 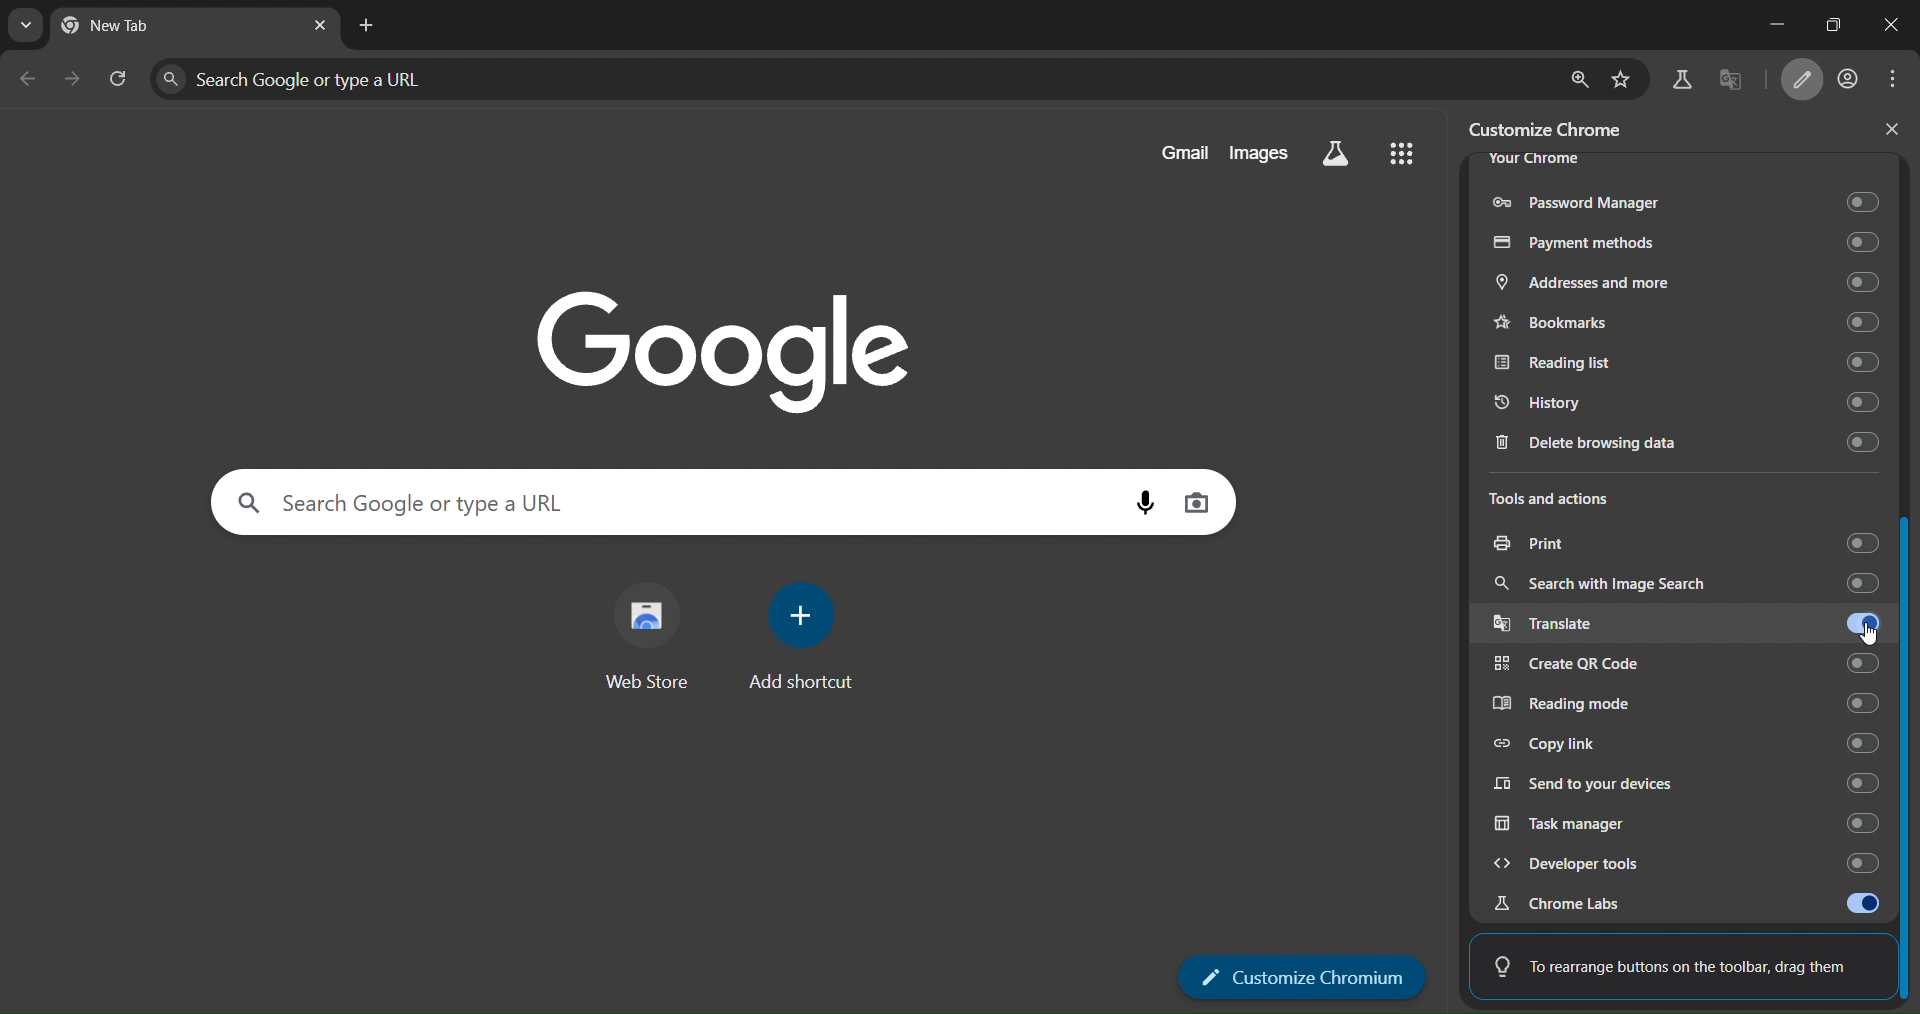 I want to click on chrome labs, so click(x=1684, y=902).